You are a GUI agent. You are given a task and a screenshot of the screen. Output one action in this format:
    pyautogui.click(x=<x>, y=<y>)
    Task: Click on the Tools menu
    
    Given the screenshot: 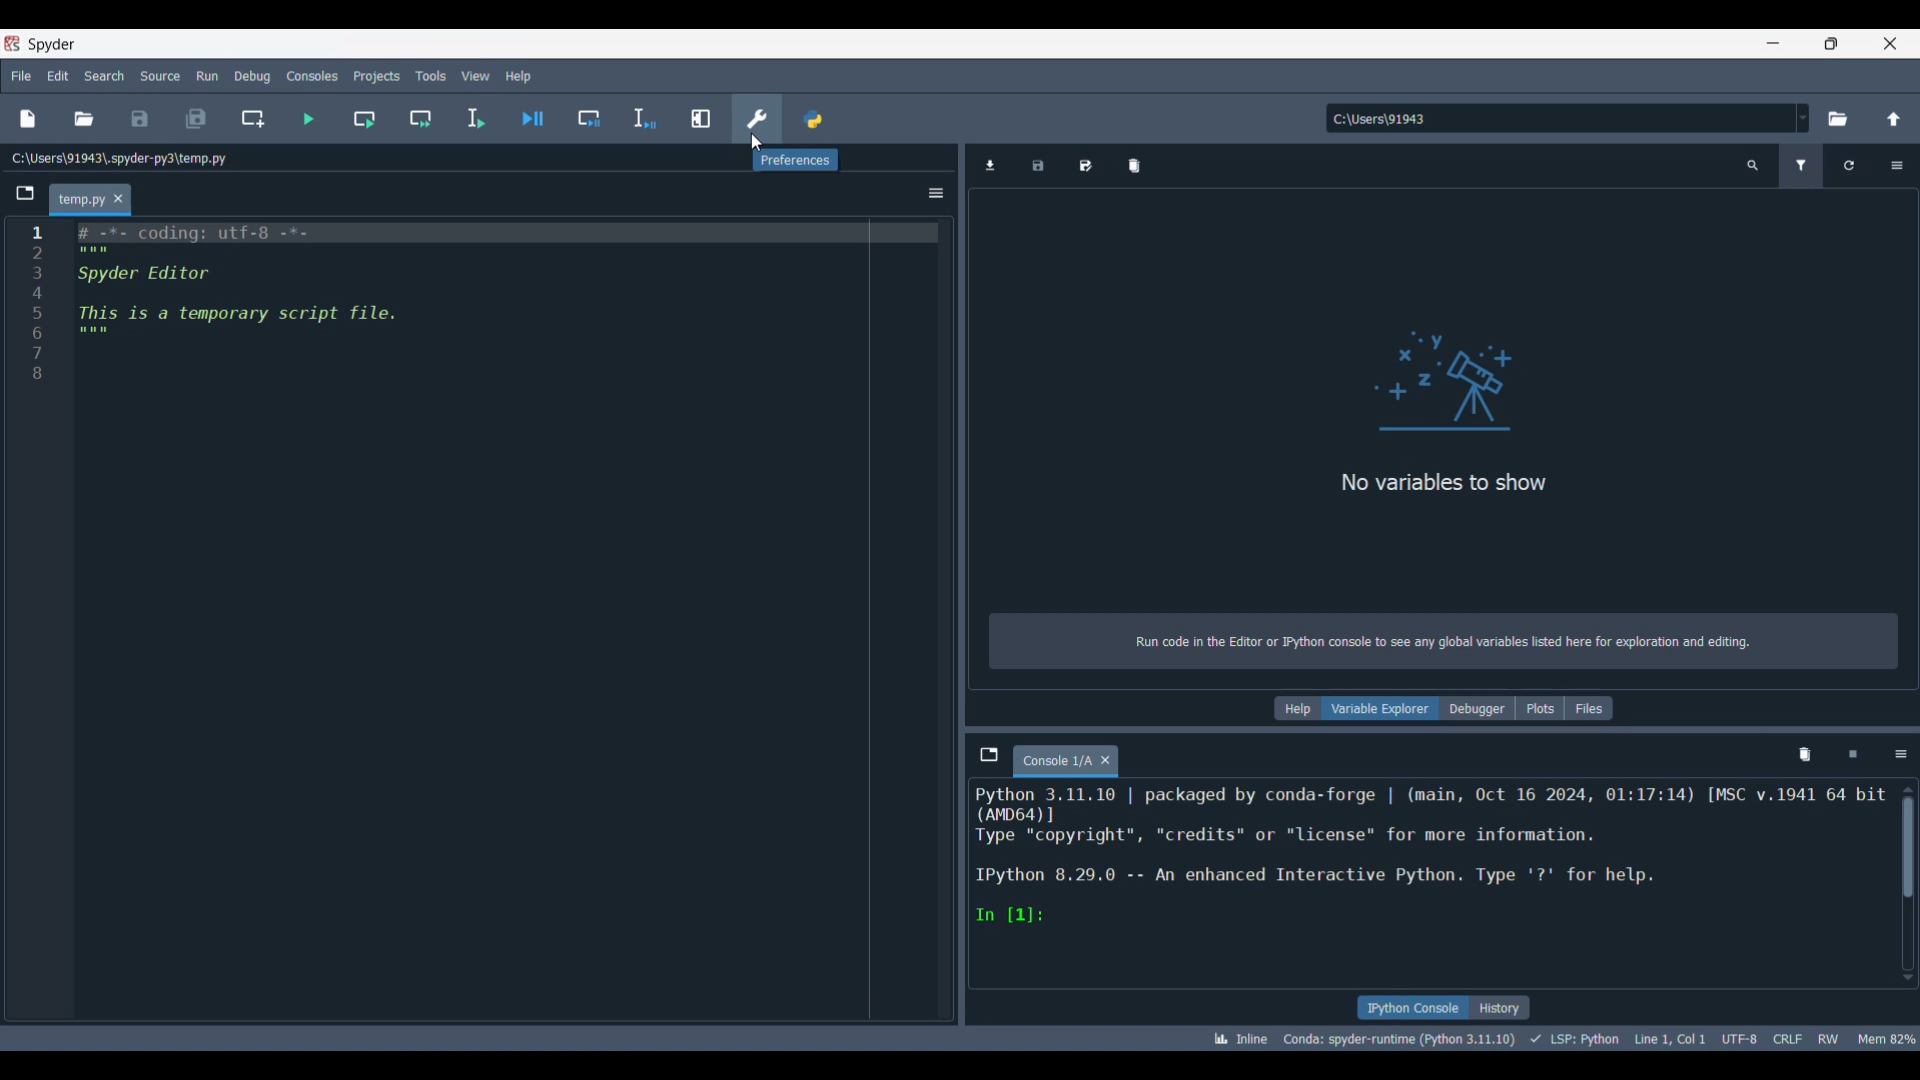 What is the action you would take?
    pyautogui.click(x=431, y=75)
    